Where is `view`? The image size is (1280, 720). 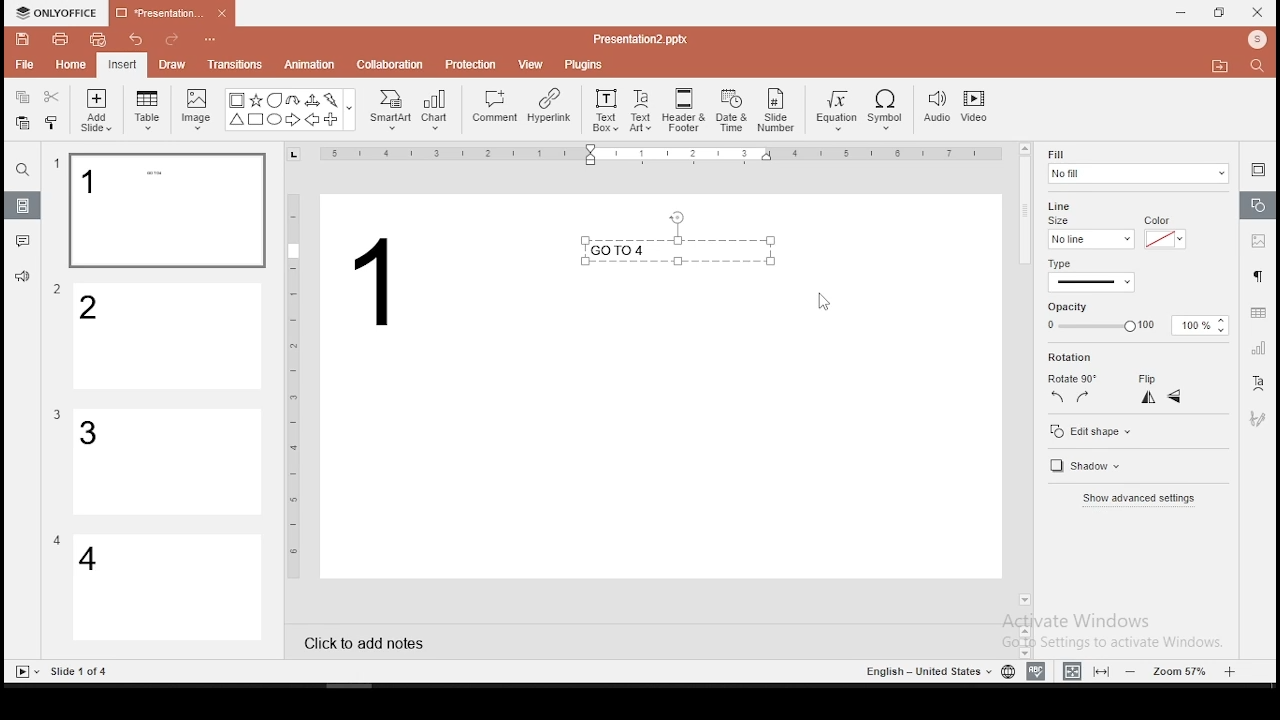 view is located at coordinates (532, 63).